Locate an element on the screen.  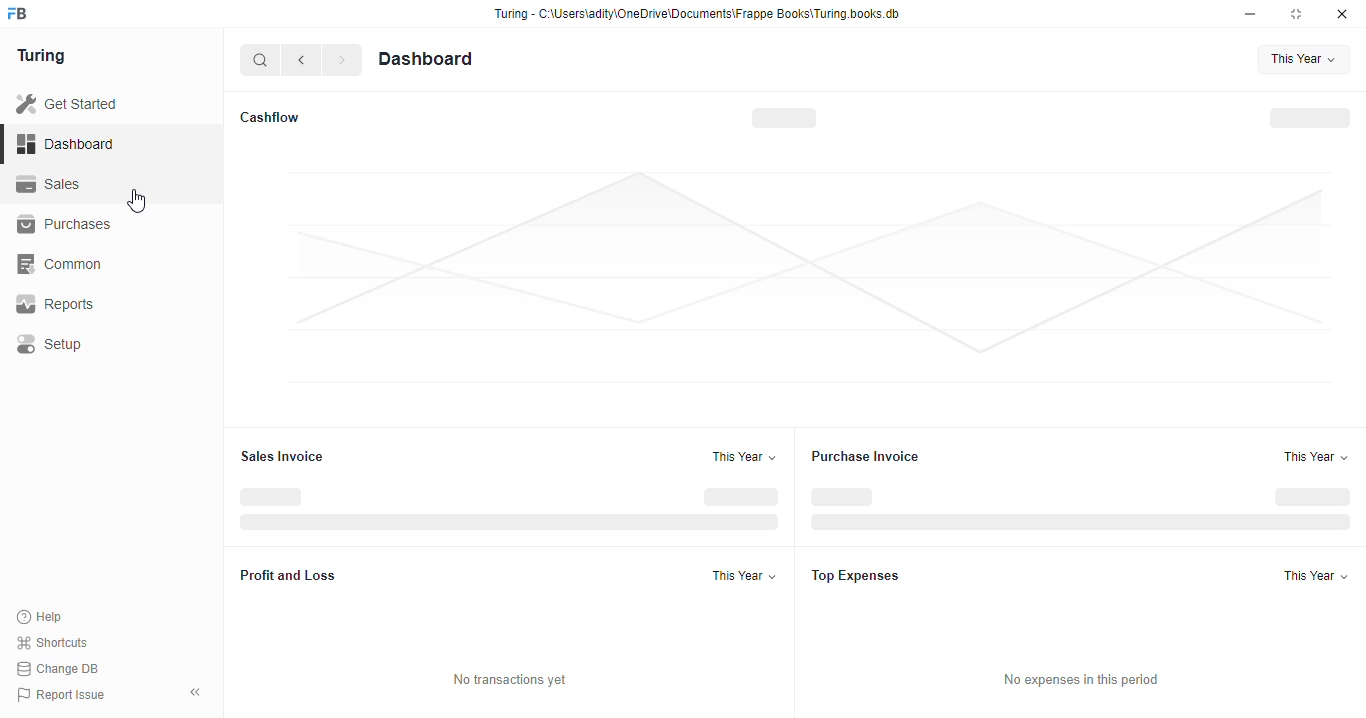
Sales is located at coordinates (98, 184).